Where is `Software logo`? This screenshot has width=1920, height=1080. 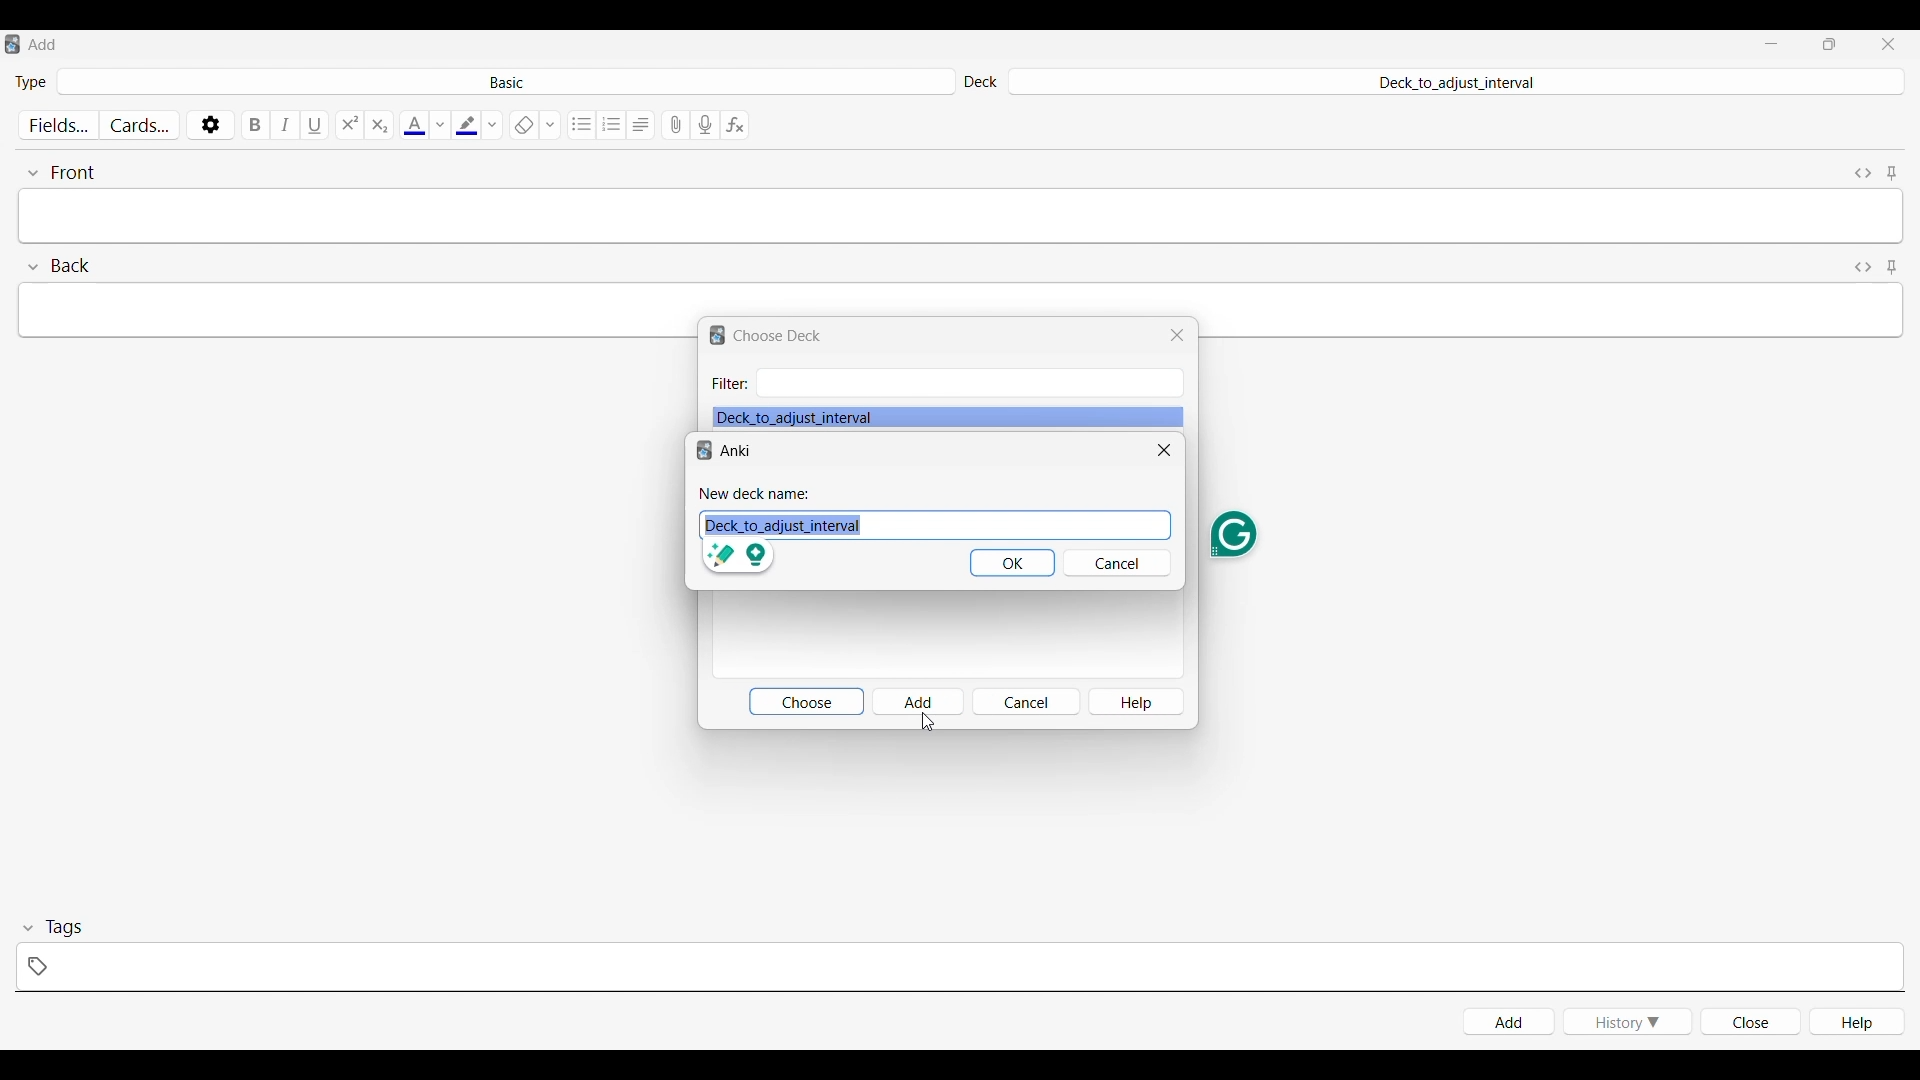
Software logo is located at coordinates (717, 336).